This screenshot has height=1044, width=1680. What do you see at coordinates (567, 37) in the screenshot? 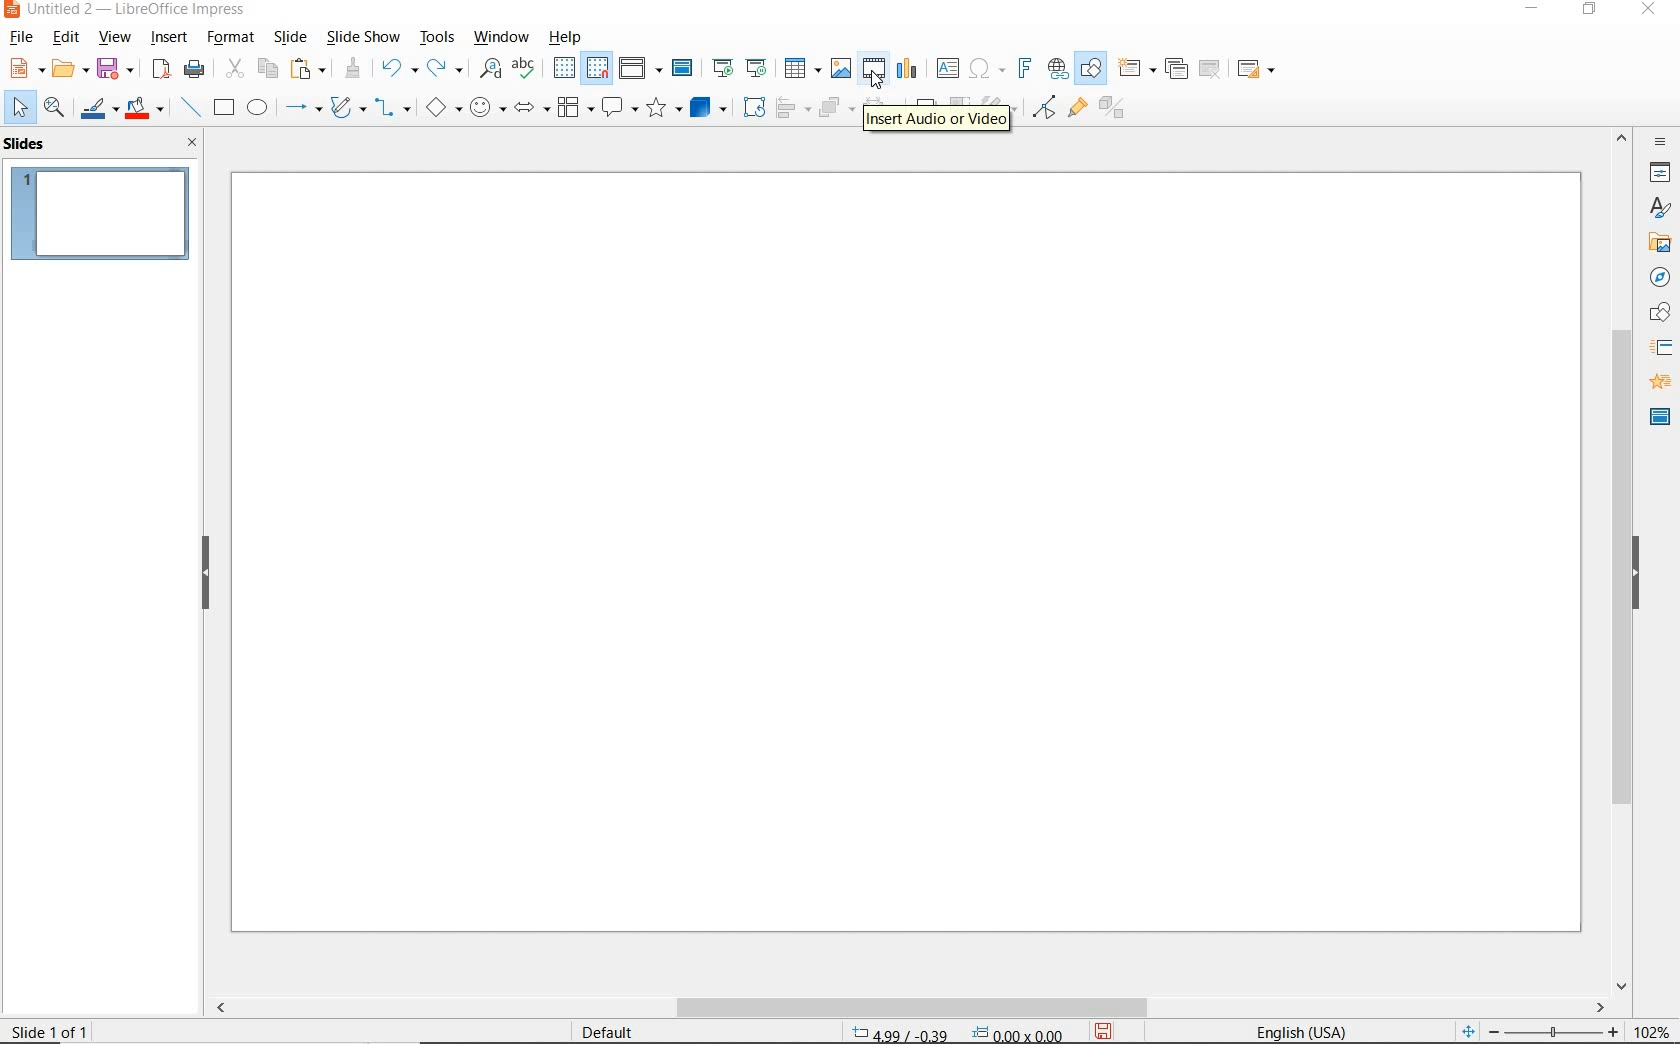
I see `HELP` at bounding box center [567, 37].